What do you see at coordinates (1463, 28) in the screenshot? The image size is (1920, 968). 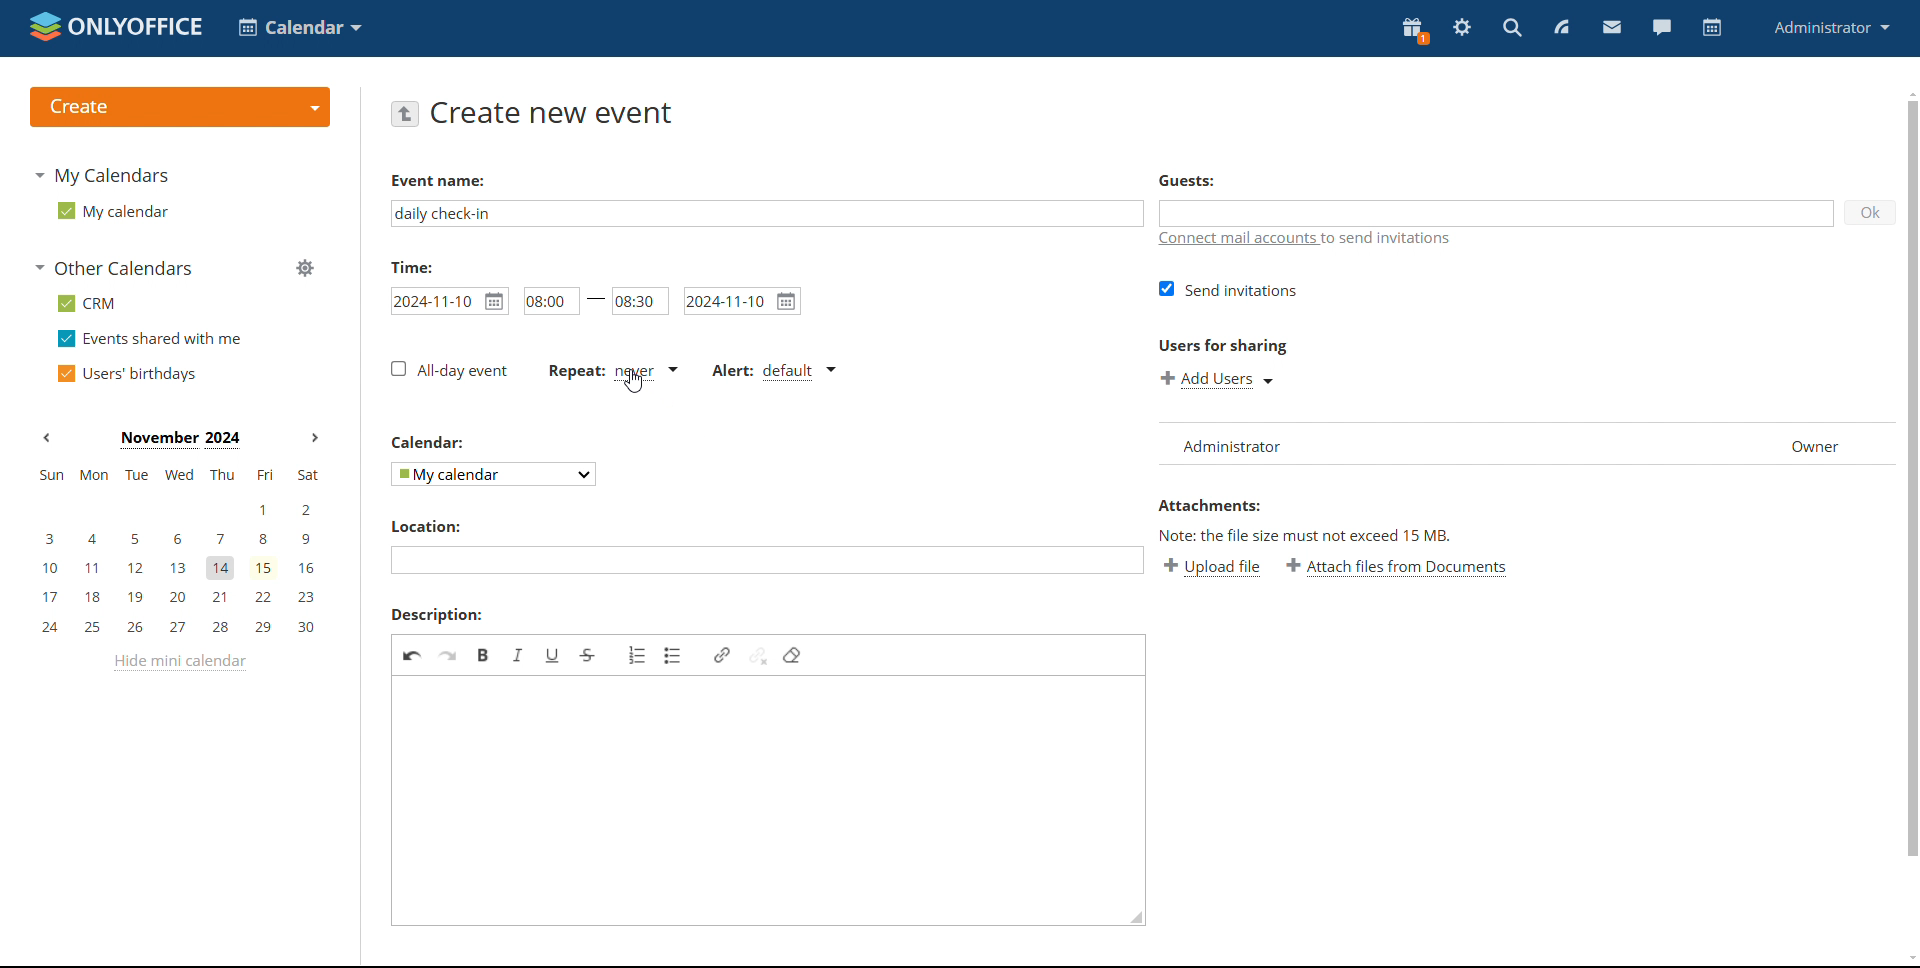 I see `settings` at bounding box center [1463, 28].